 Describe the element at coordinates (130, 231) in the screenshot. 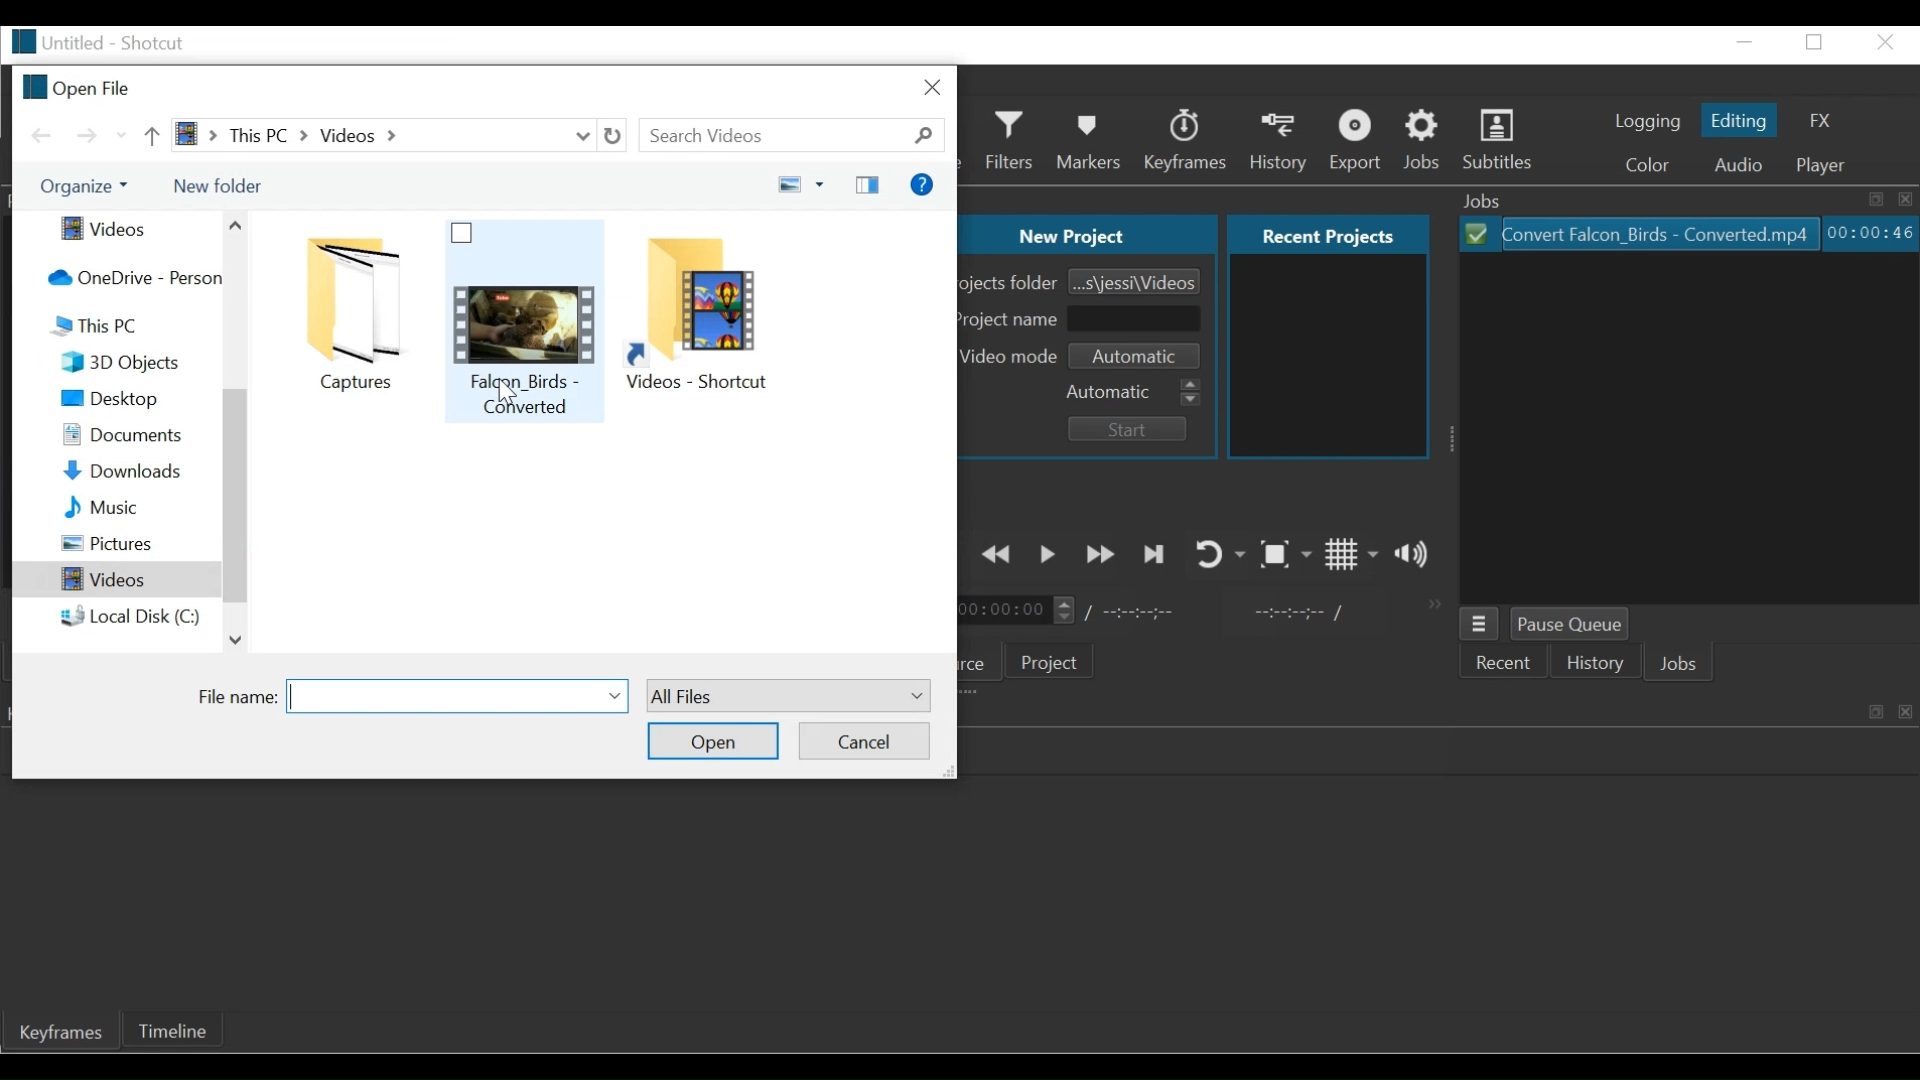

I see `Videos` at that location.